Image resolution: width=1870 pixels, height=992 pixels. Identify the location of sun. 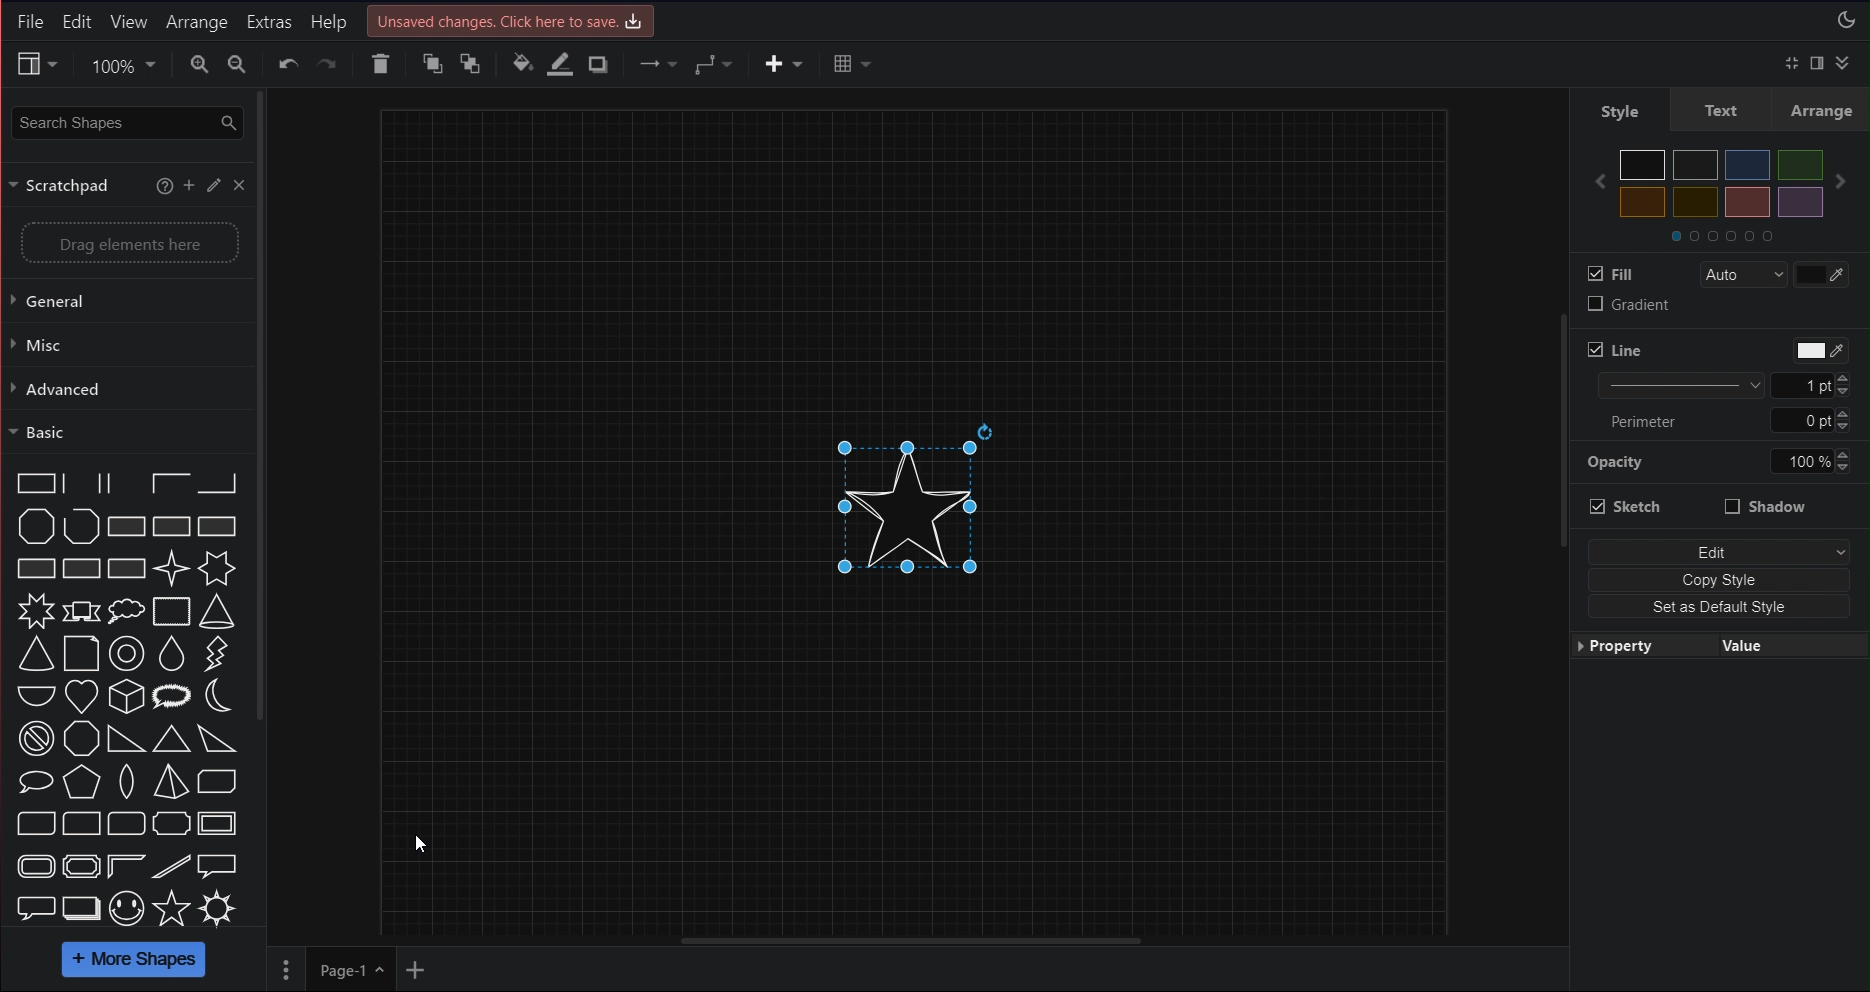
(218, 908).